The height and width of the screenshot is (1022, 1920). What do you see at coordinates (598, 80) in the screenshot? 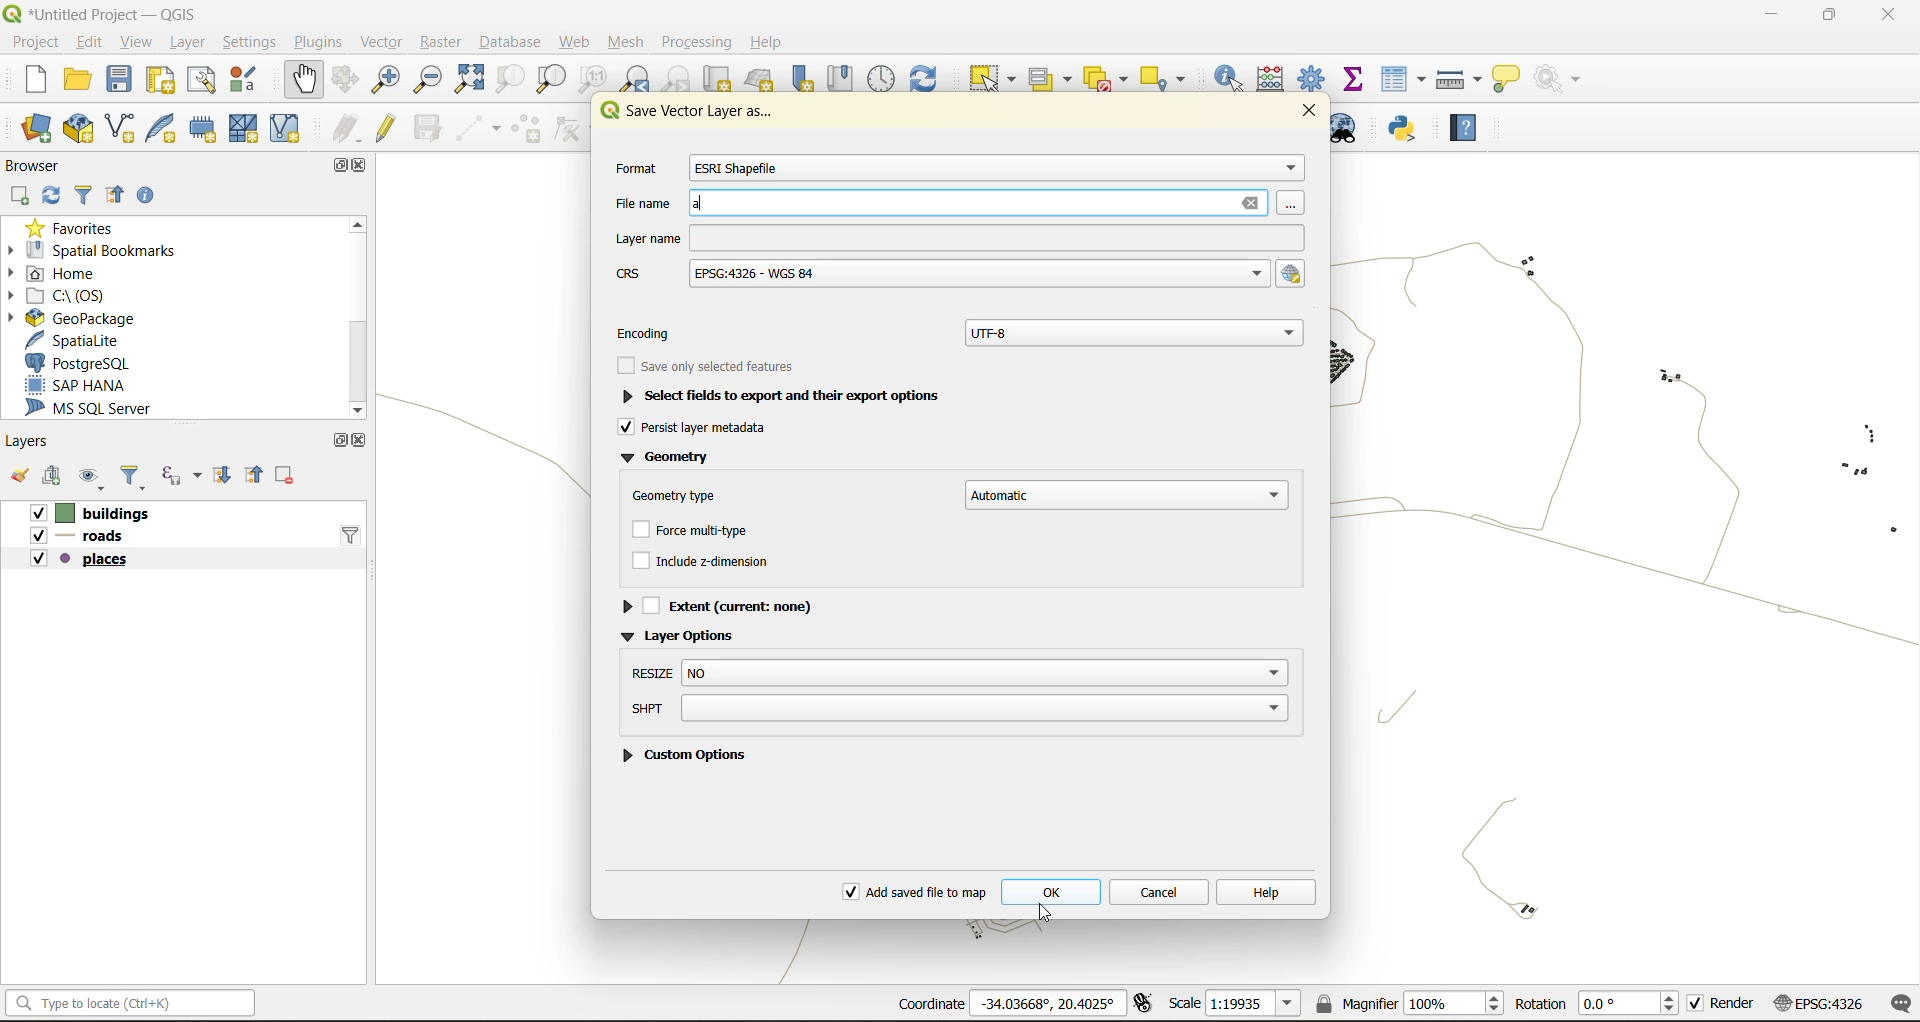
I see `zoom native` at bounding box center [598, 80].